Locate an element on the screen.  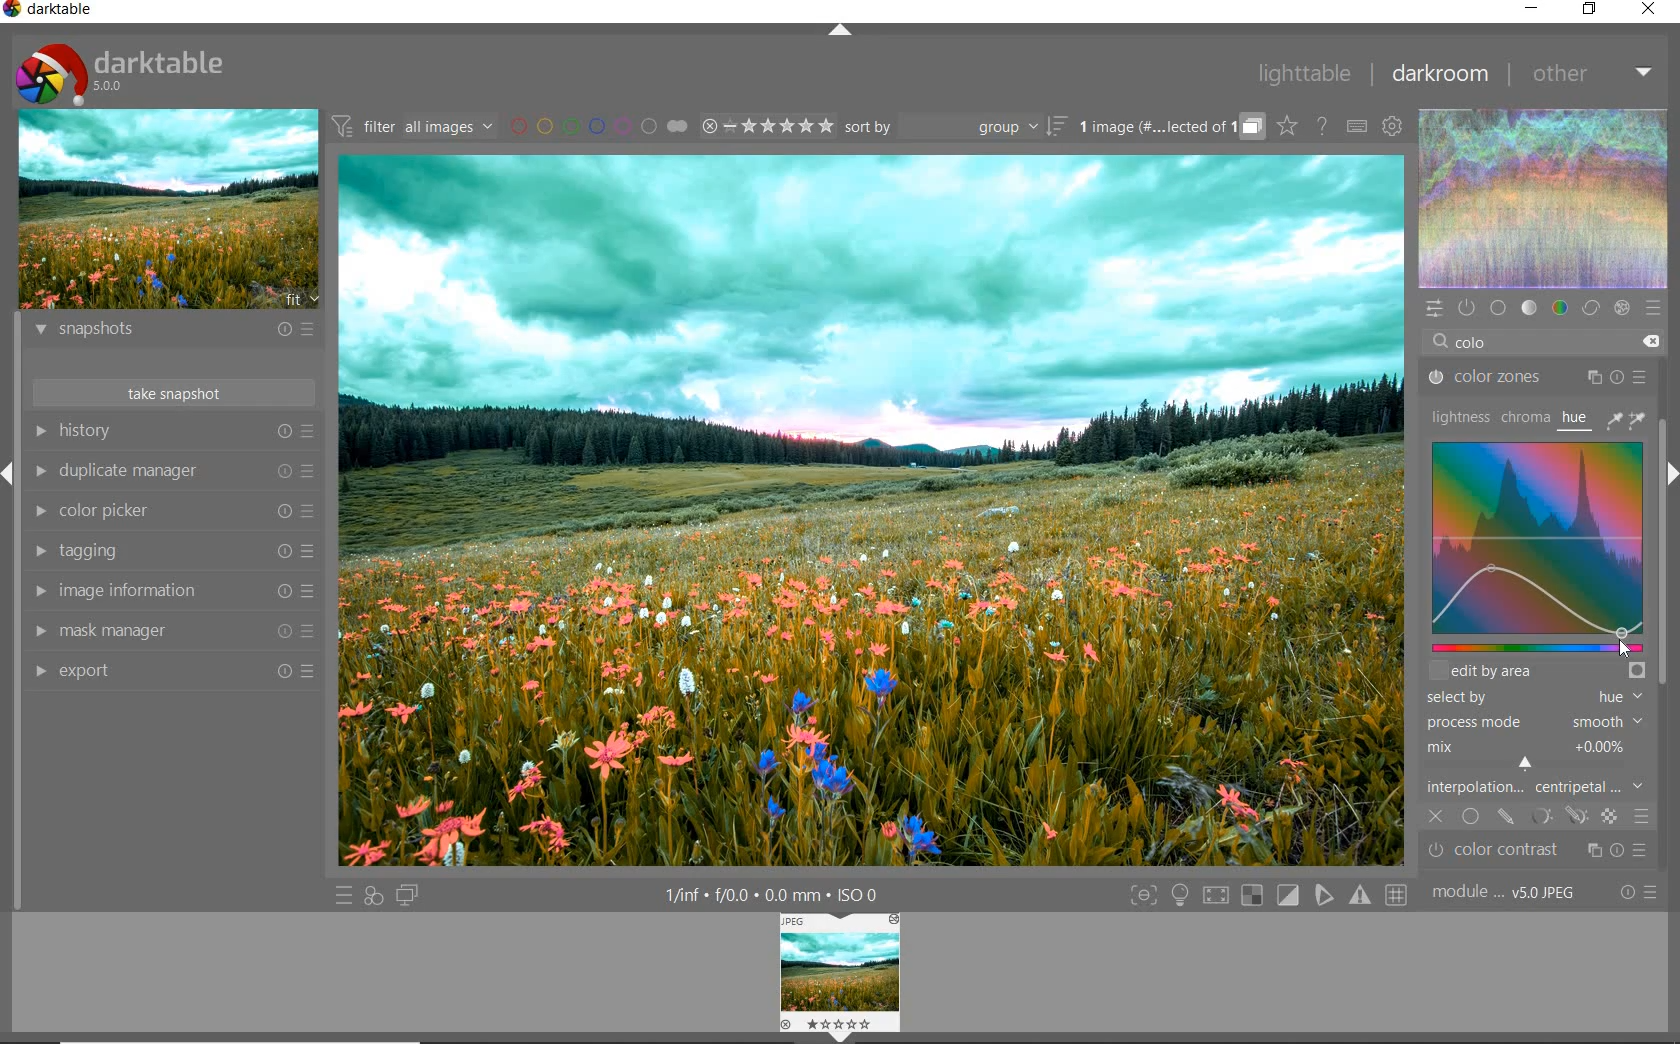
edit by area is located at coordinates (1537, 670).